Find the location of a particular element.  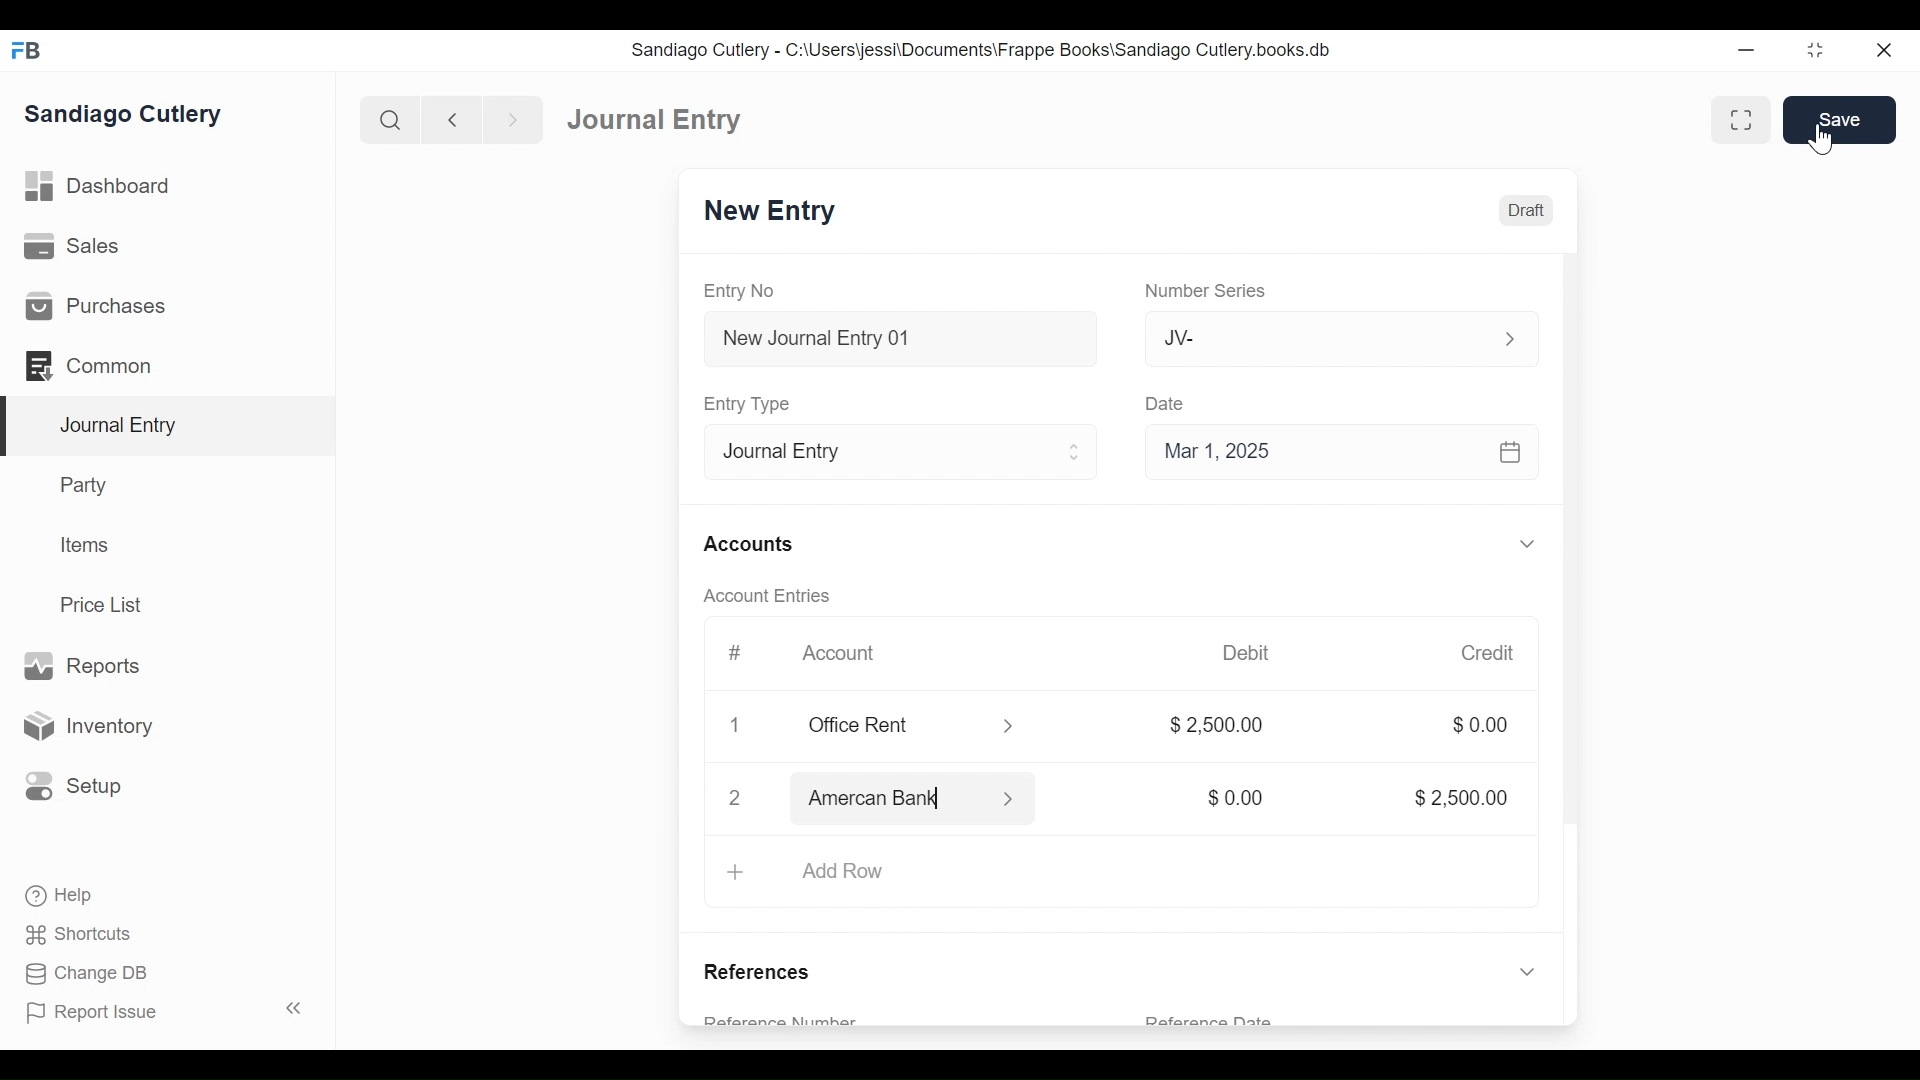

Account is located at coordinates (838, 654).